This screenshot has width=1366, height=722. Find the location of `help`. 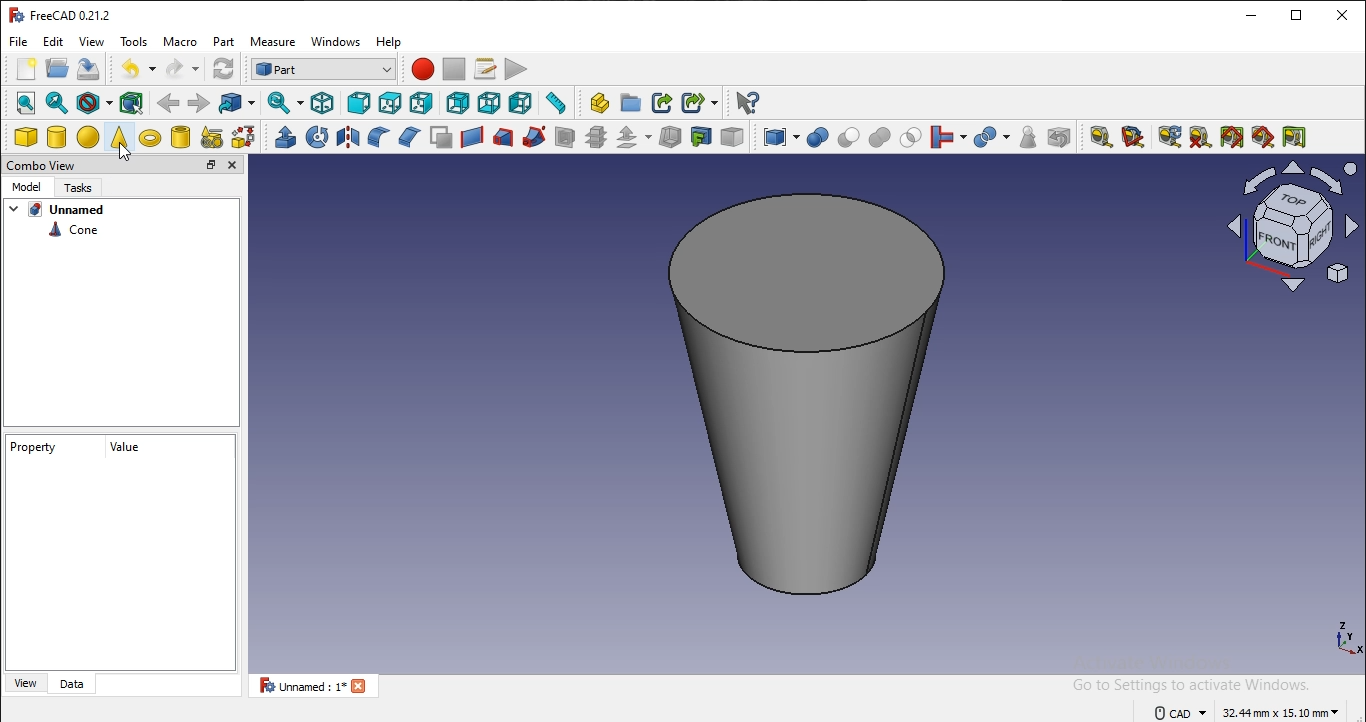

help is located at coordinates (389, 42).